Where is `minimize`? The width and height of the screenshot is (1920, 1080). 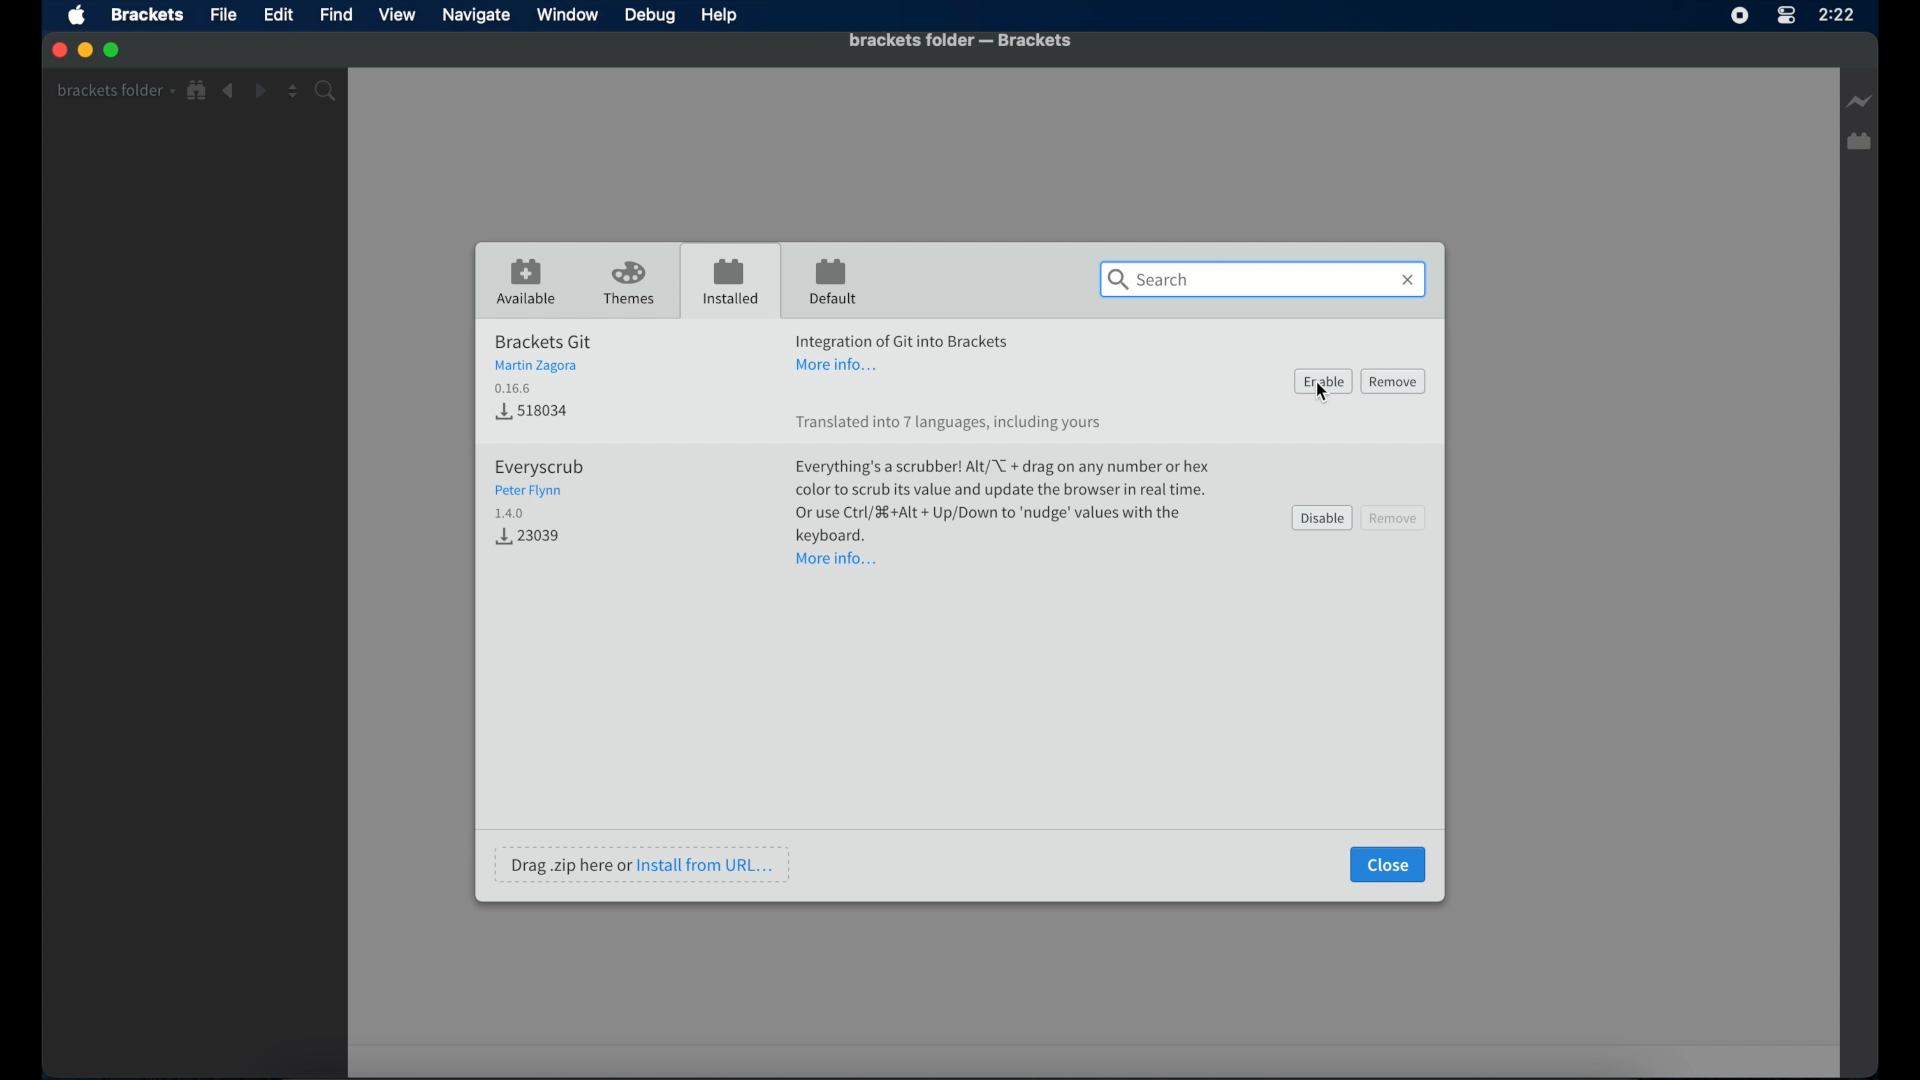
minimize is located at coordinates (85, 49).